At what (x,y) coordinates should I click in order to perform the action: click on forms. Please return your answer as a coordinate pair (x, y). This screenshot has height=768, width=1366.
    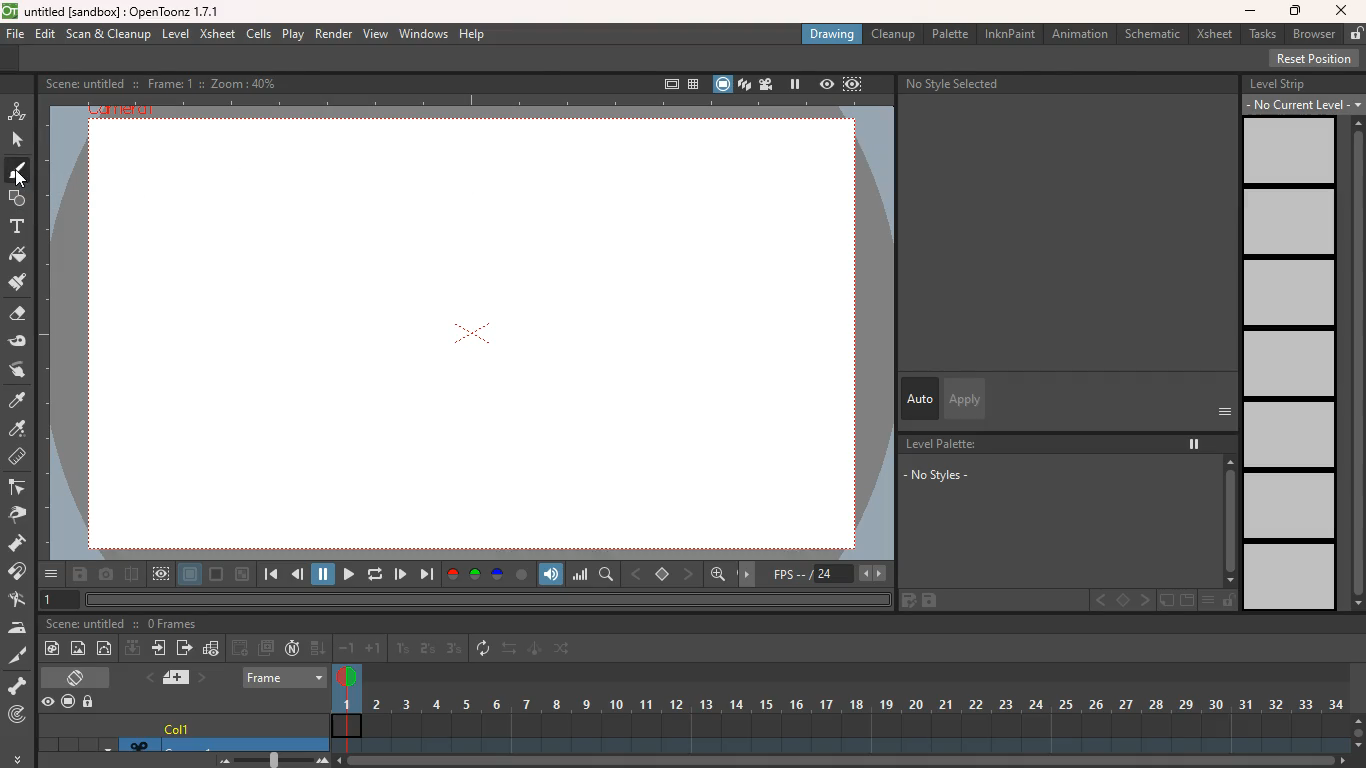
    Looking at the image, I should click on (16, 199).